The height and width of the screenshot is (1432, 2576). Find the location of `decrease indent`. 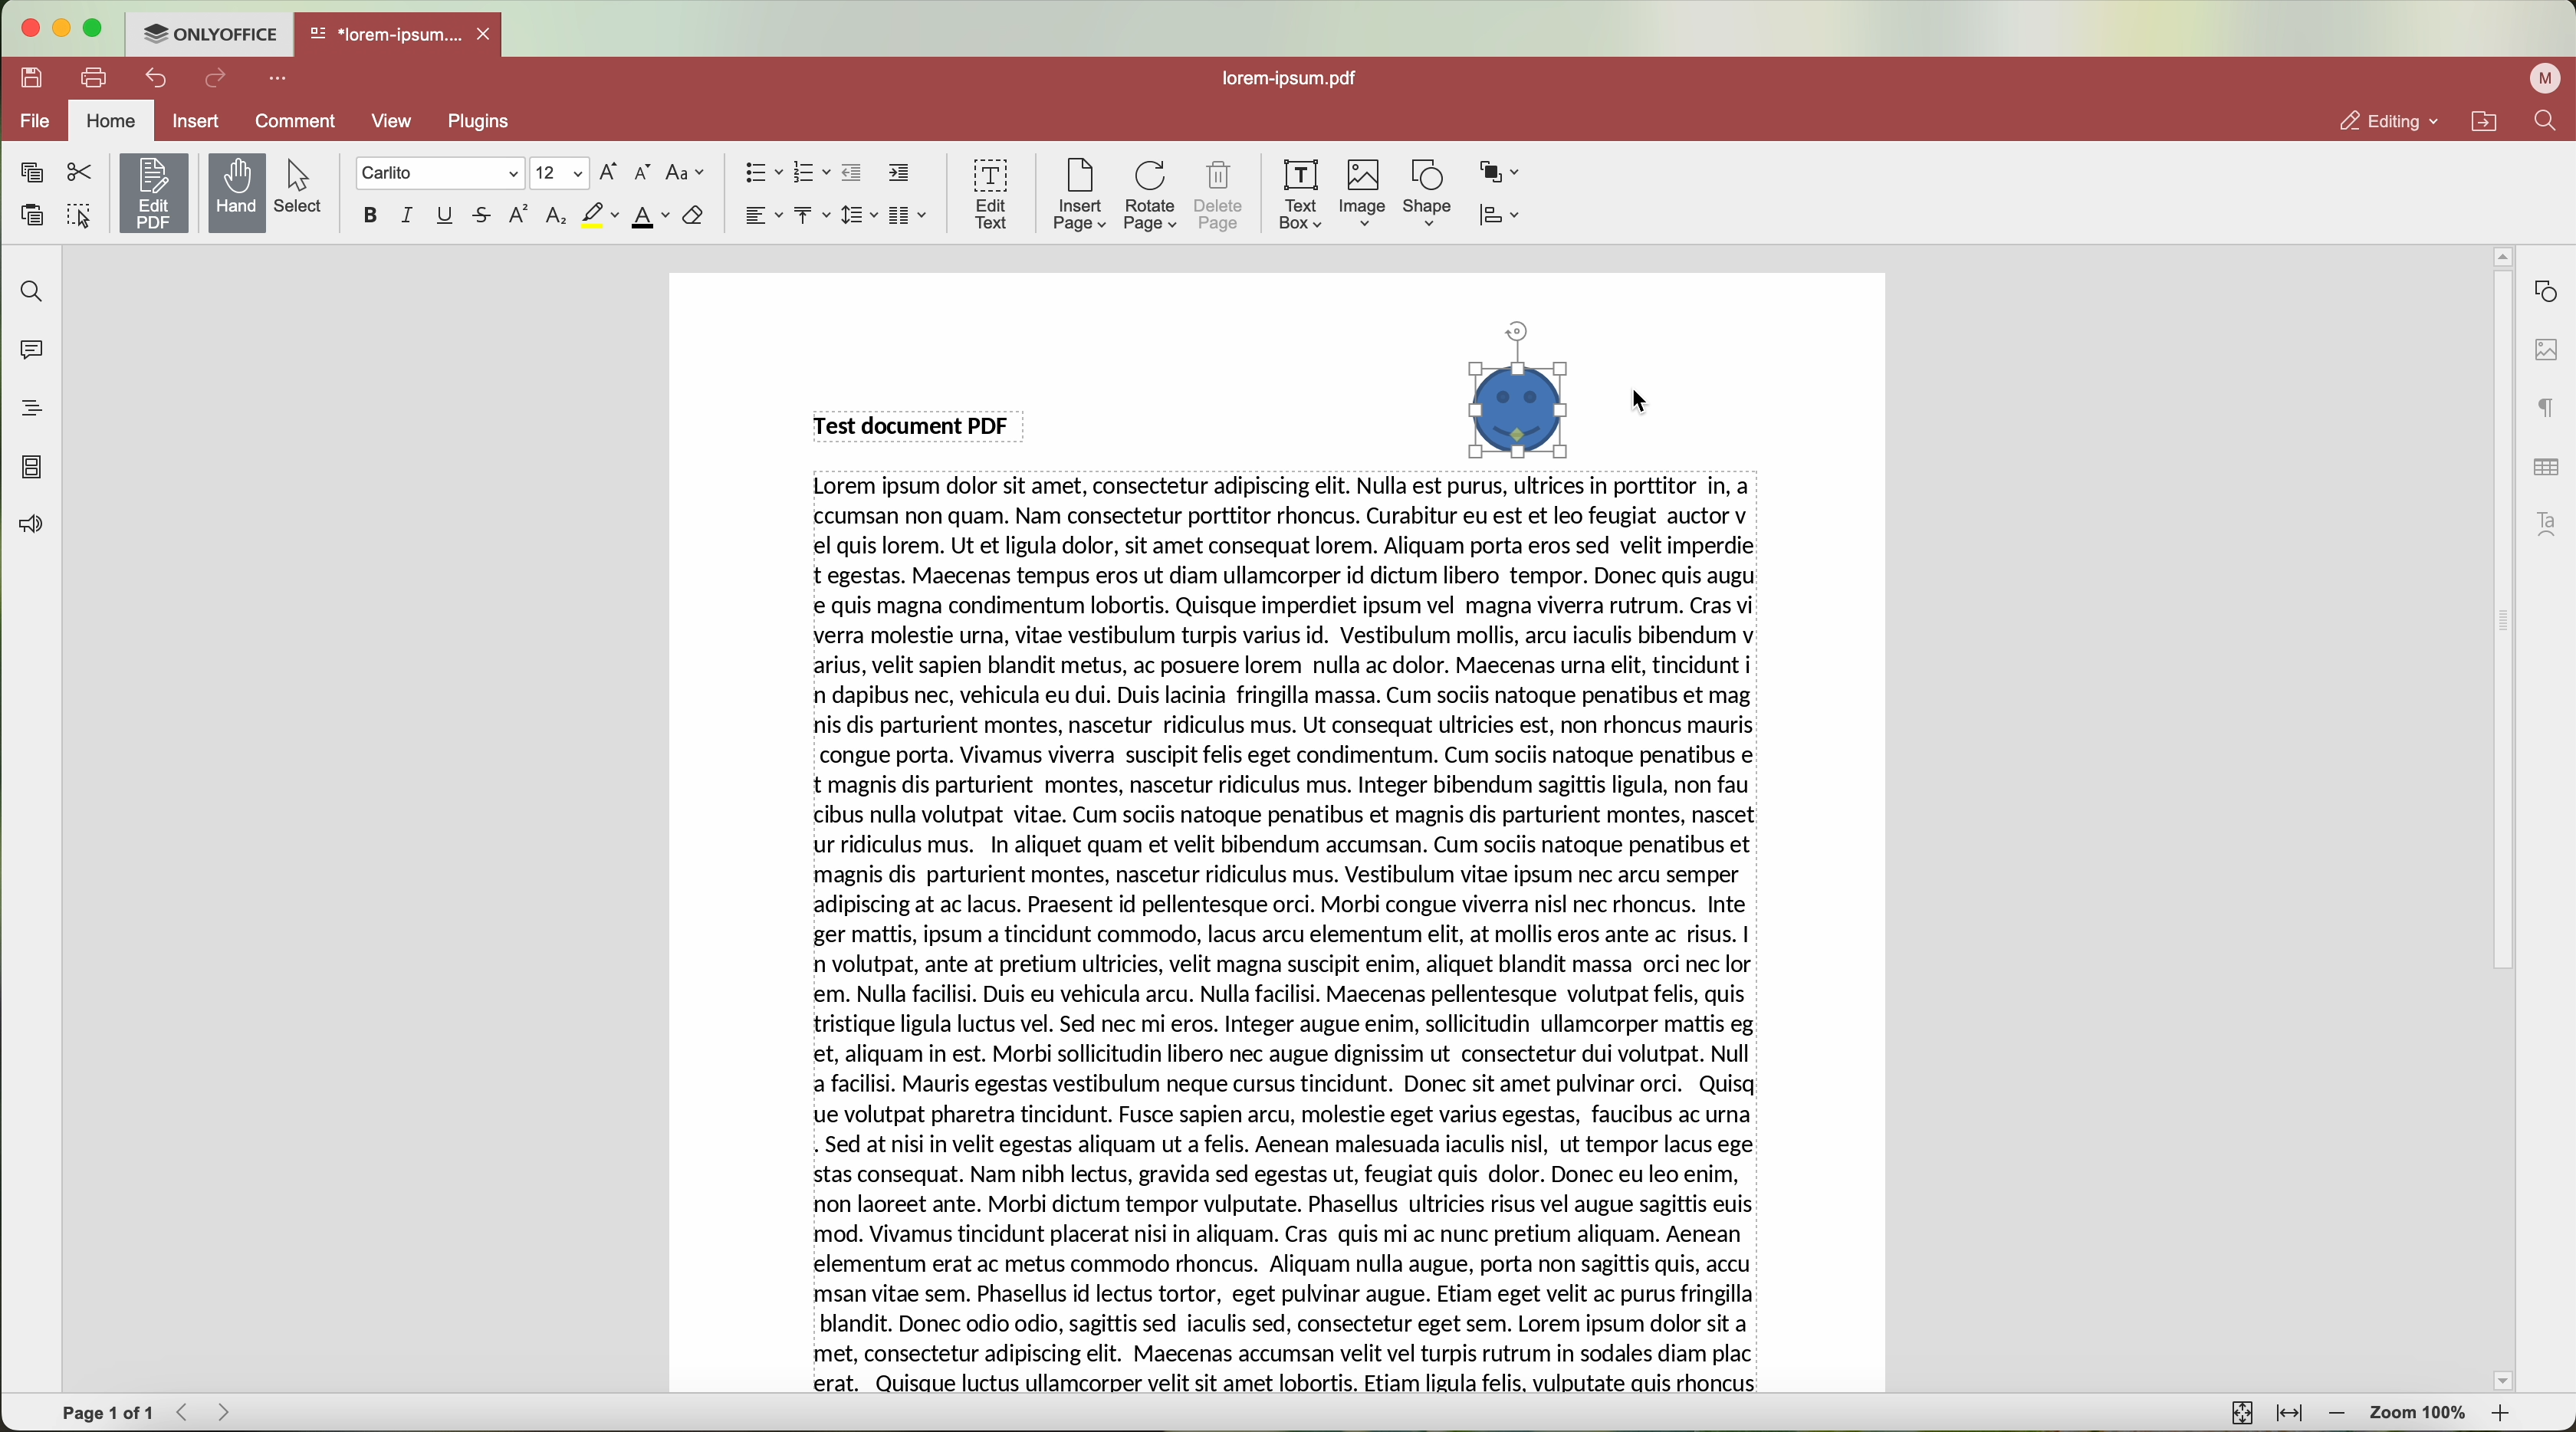

decrease indent is located at coordinates (853, 173).